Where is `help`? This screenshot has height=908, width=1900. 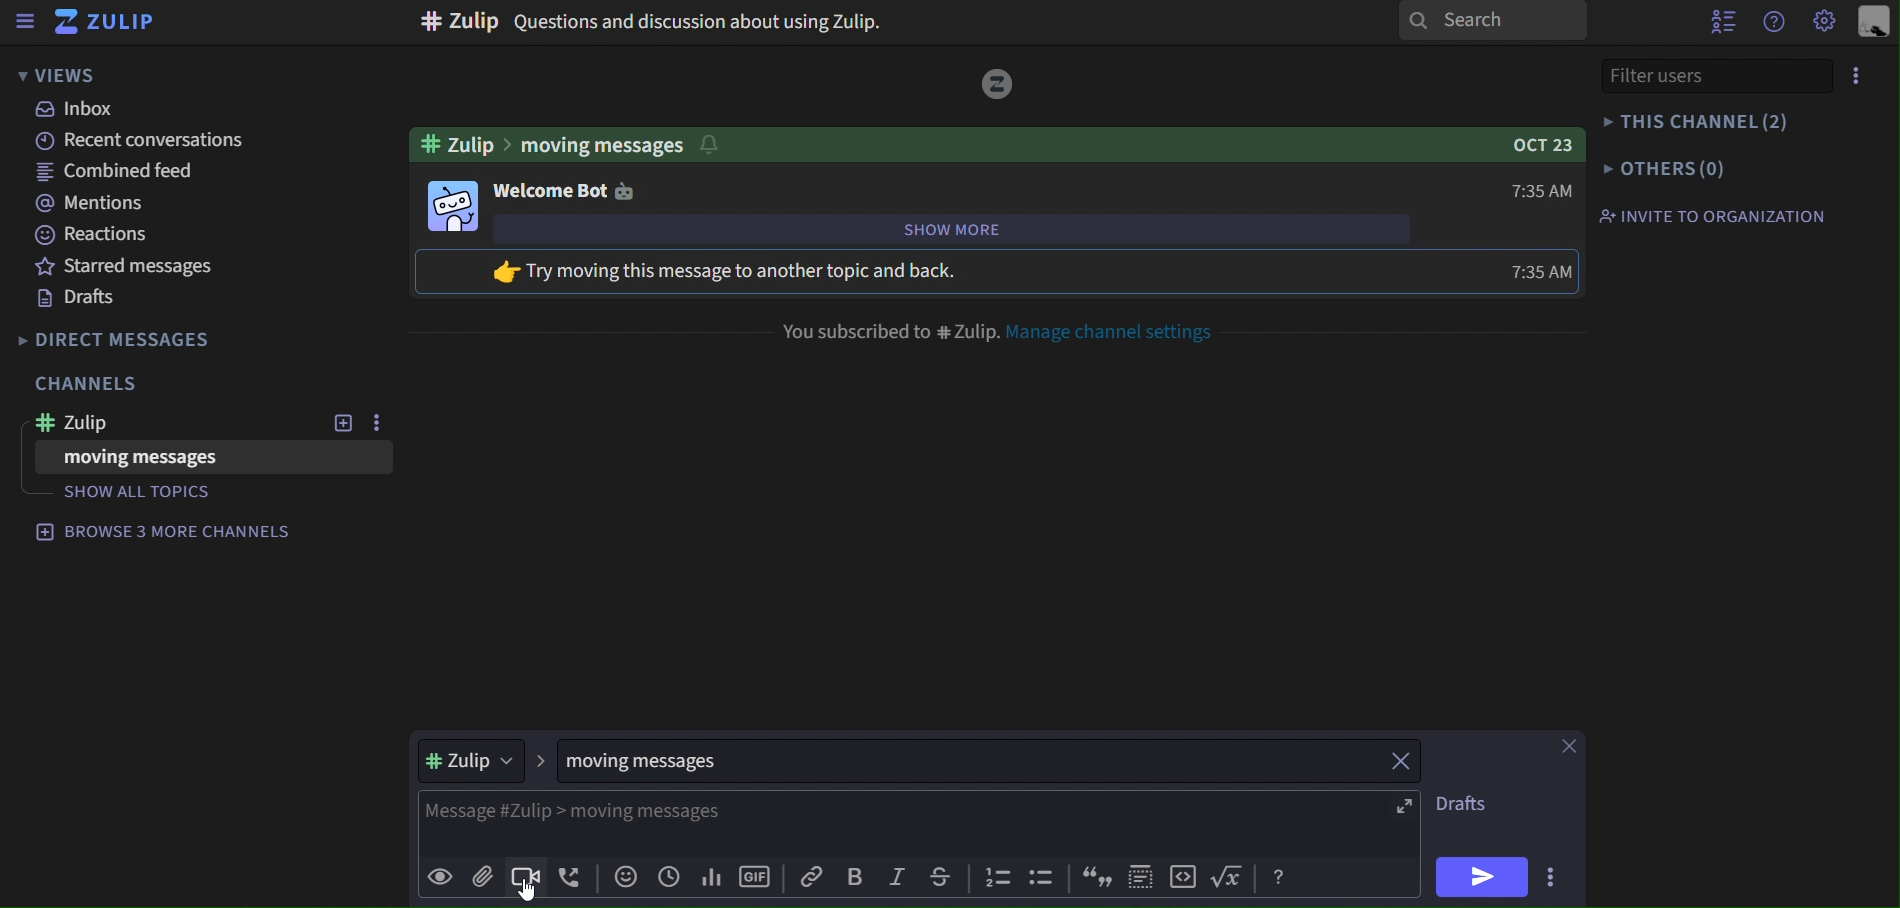 help is located at coordinates (1278, 875).